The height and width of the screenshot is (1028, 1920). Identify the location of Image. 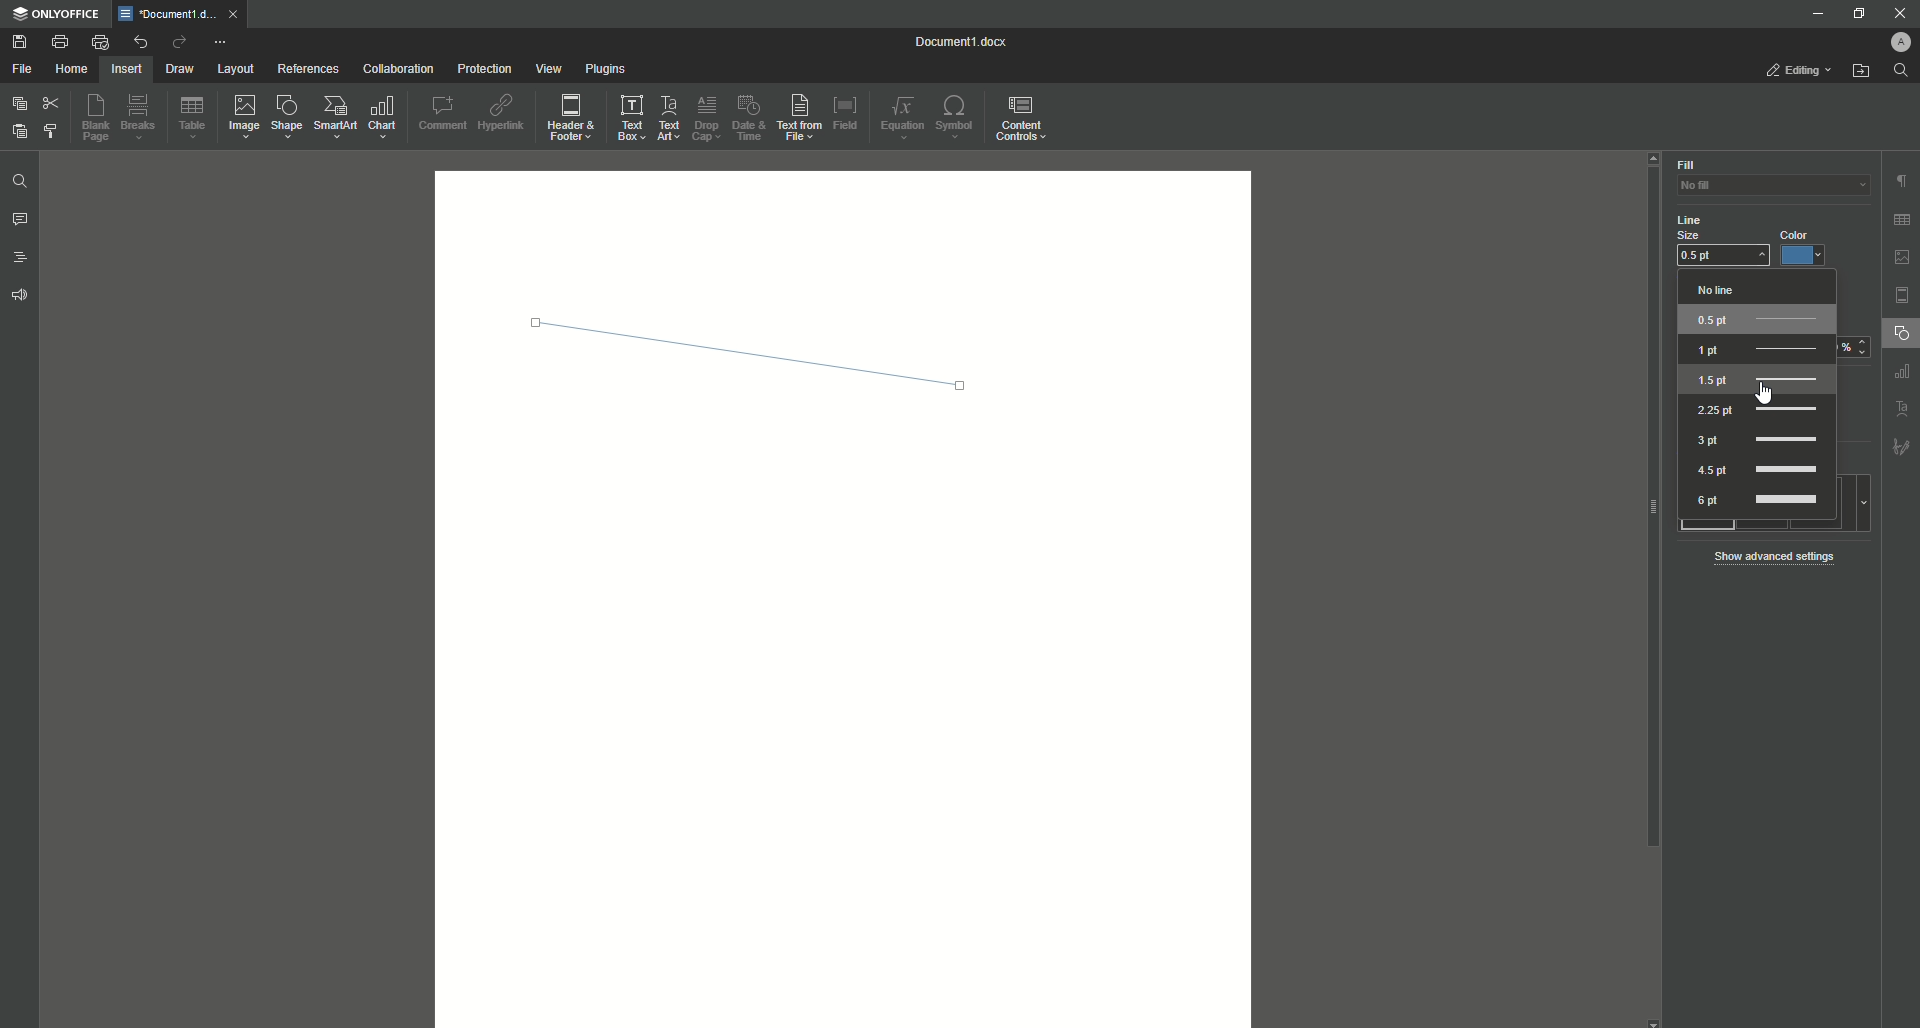
(246, 119).